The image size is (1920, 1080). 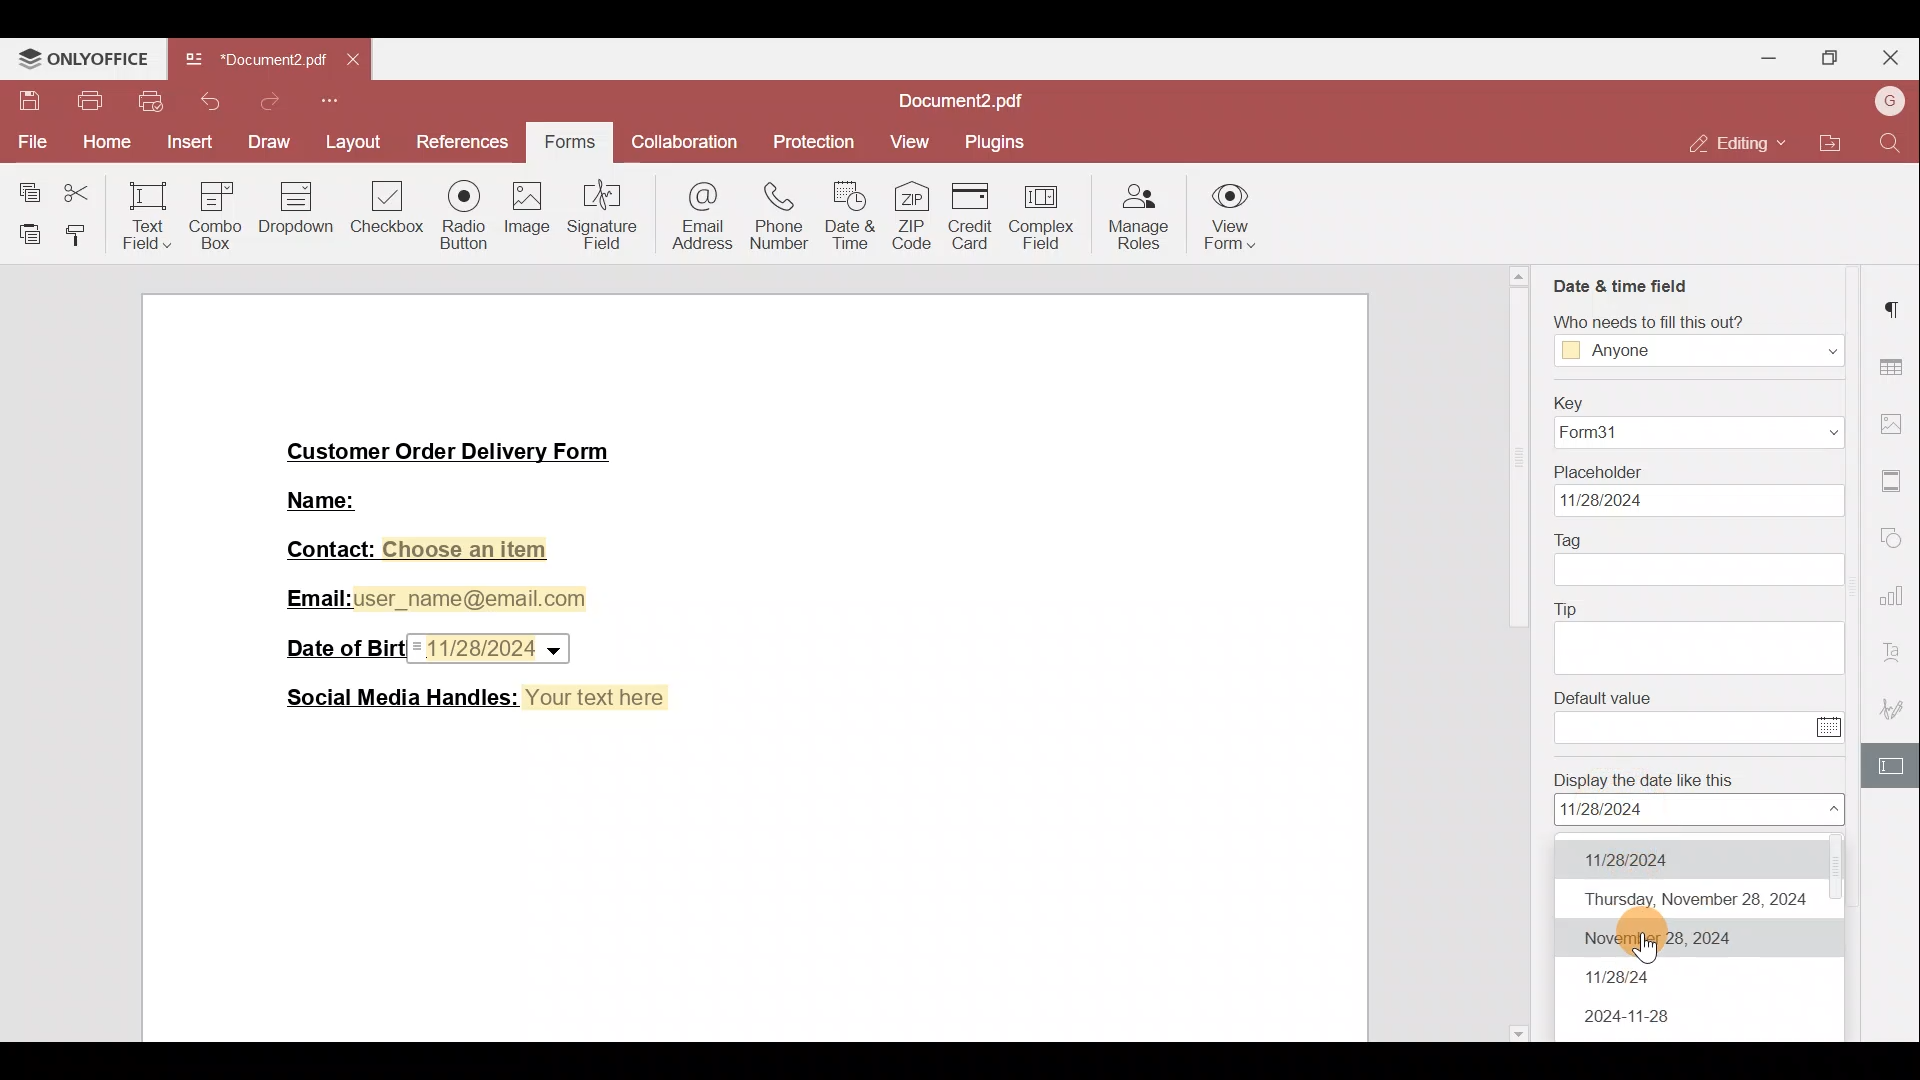 What do you see at coordinates (1831, 144) in the screenshot?
I see `Open file location` at bounding box center [1831, 144].